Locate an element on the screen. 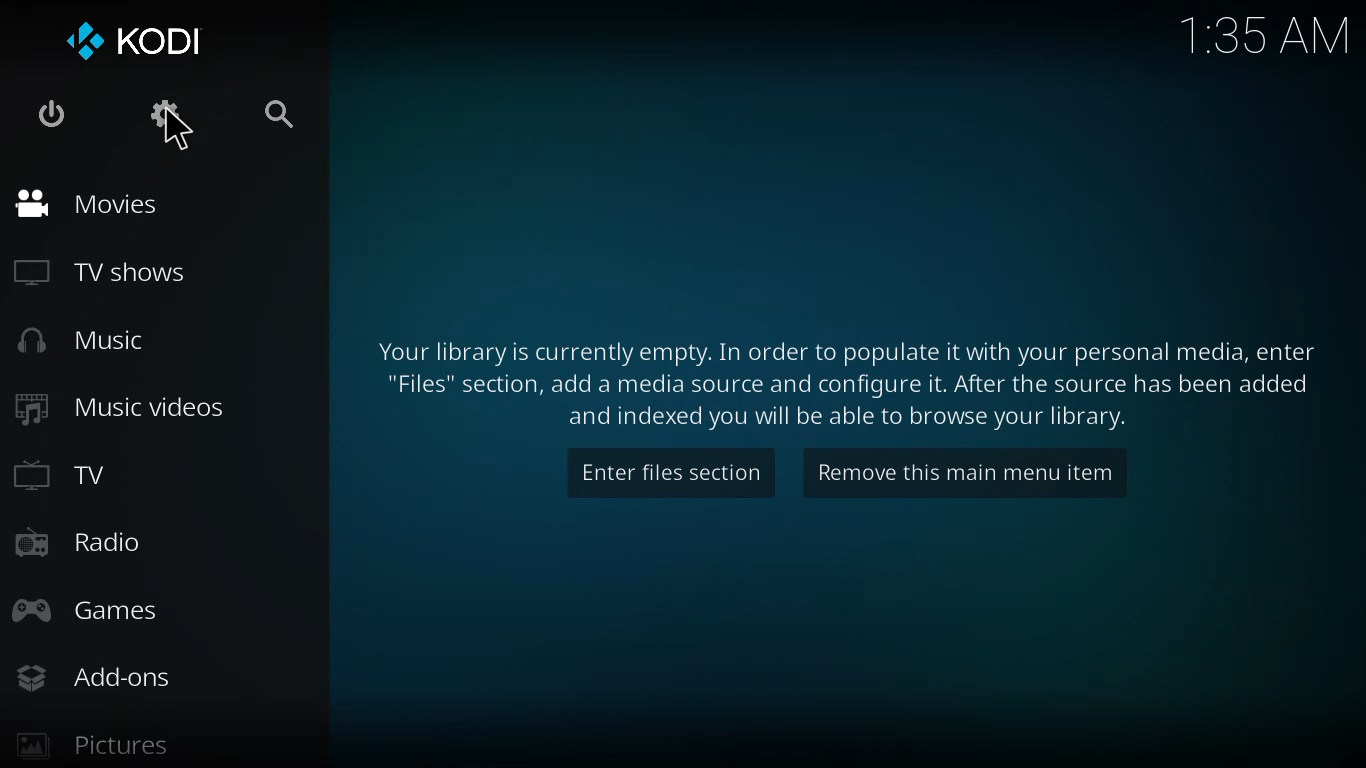  enter files section is located at coordinates (673, 470).